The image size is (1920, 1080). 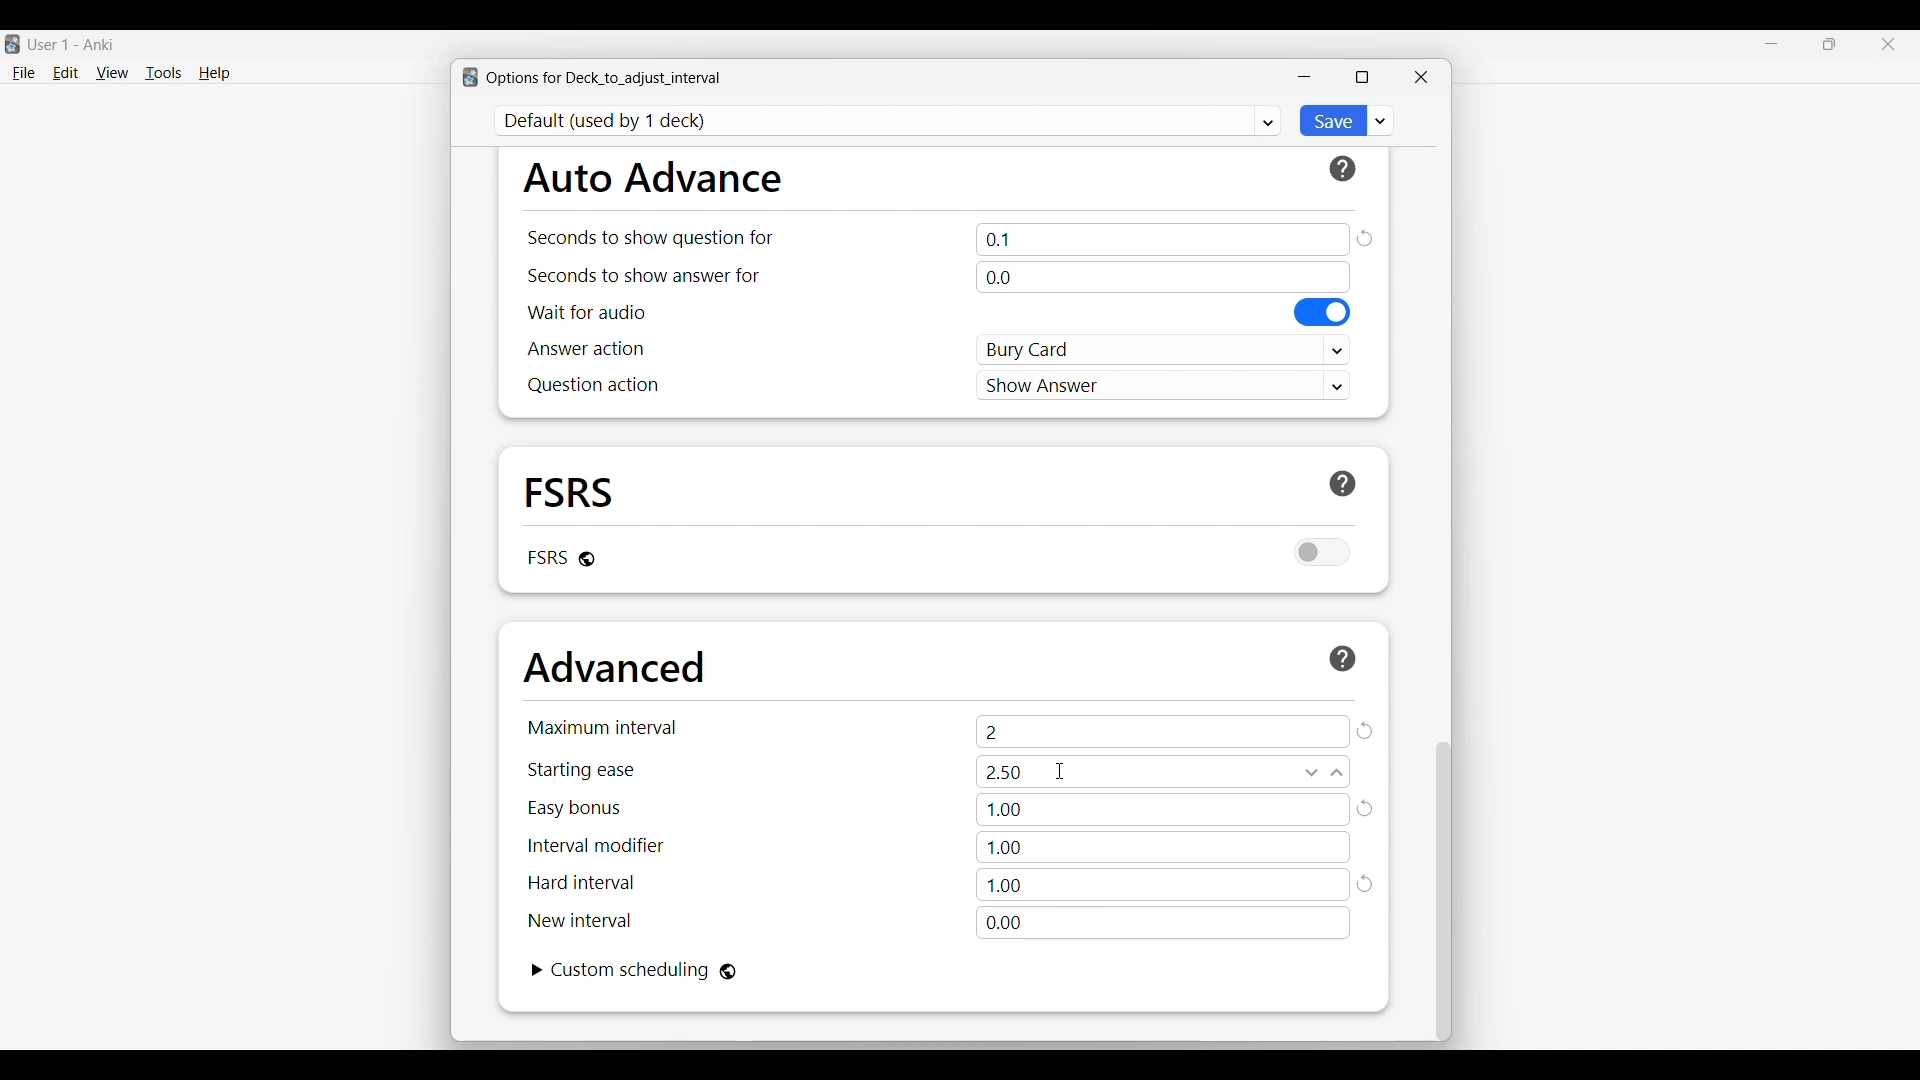 I want to click on User 1 - Anki, so click(x=72, y=44).